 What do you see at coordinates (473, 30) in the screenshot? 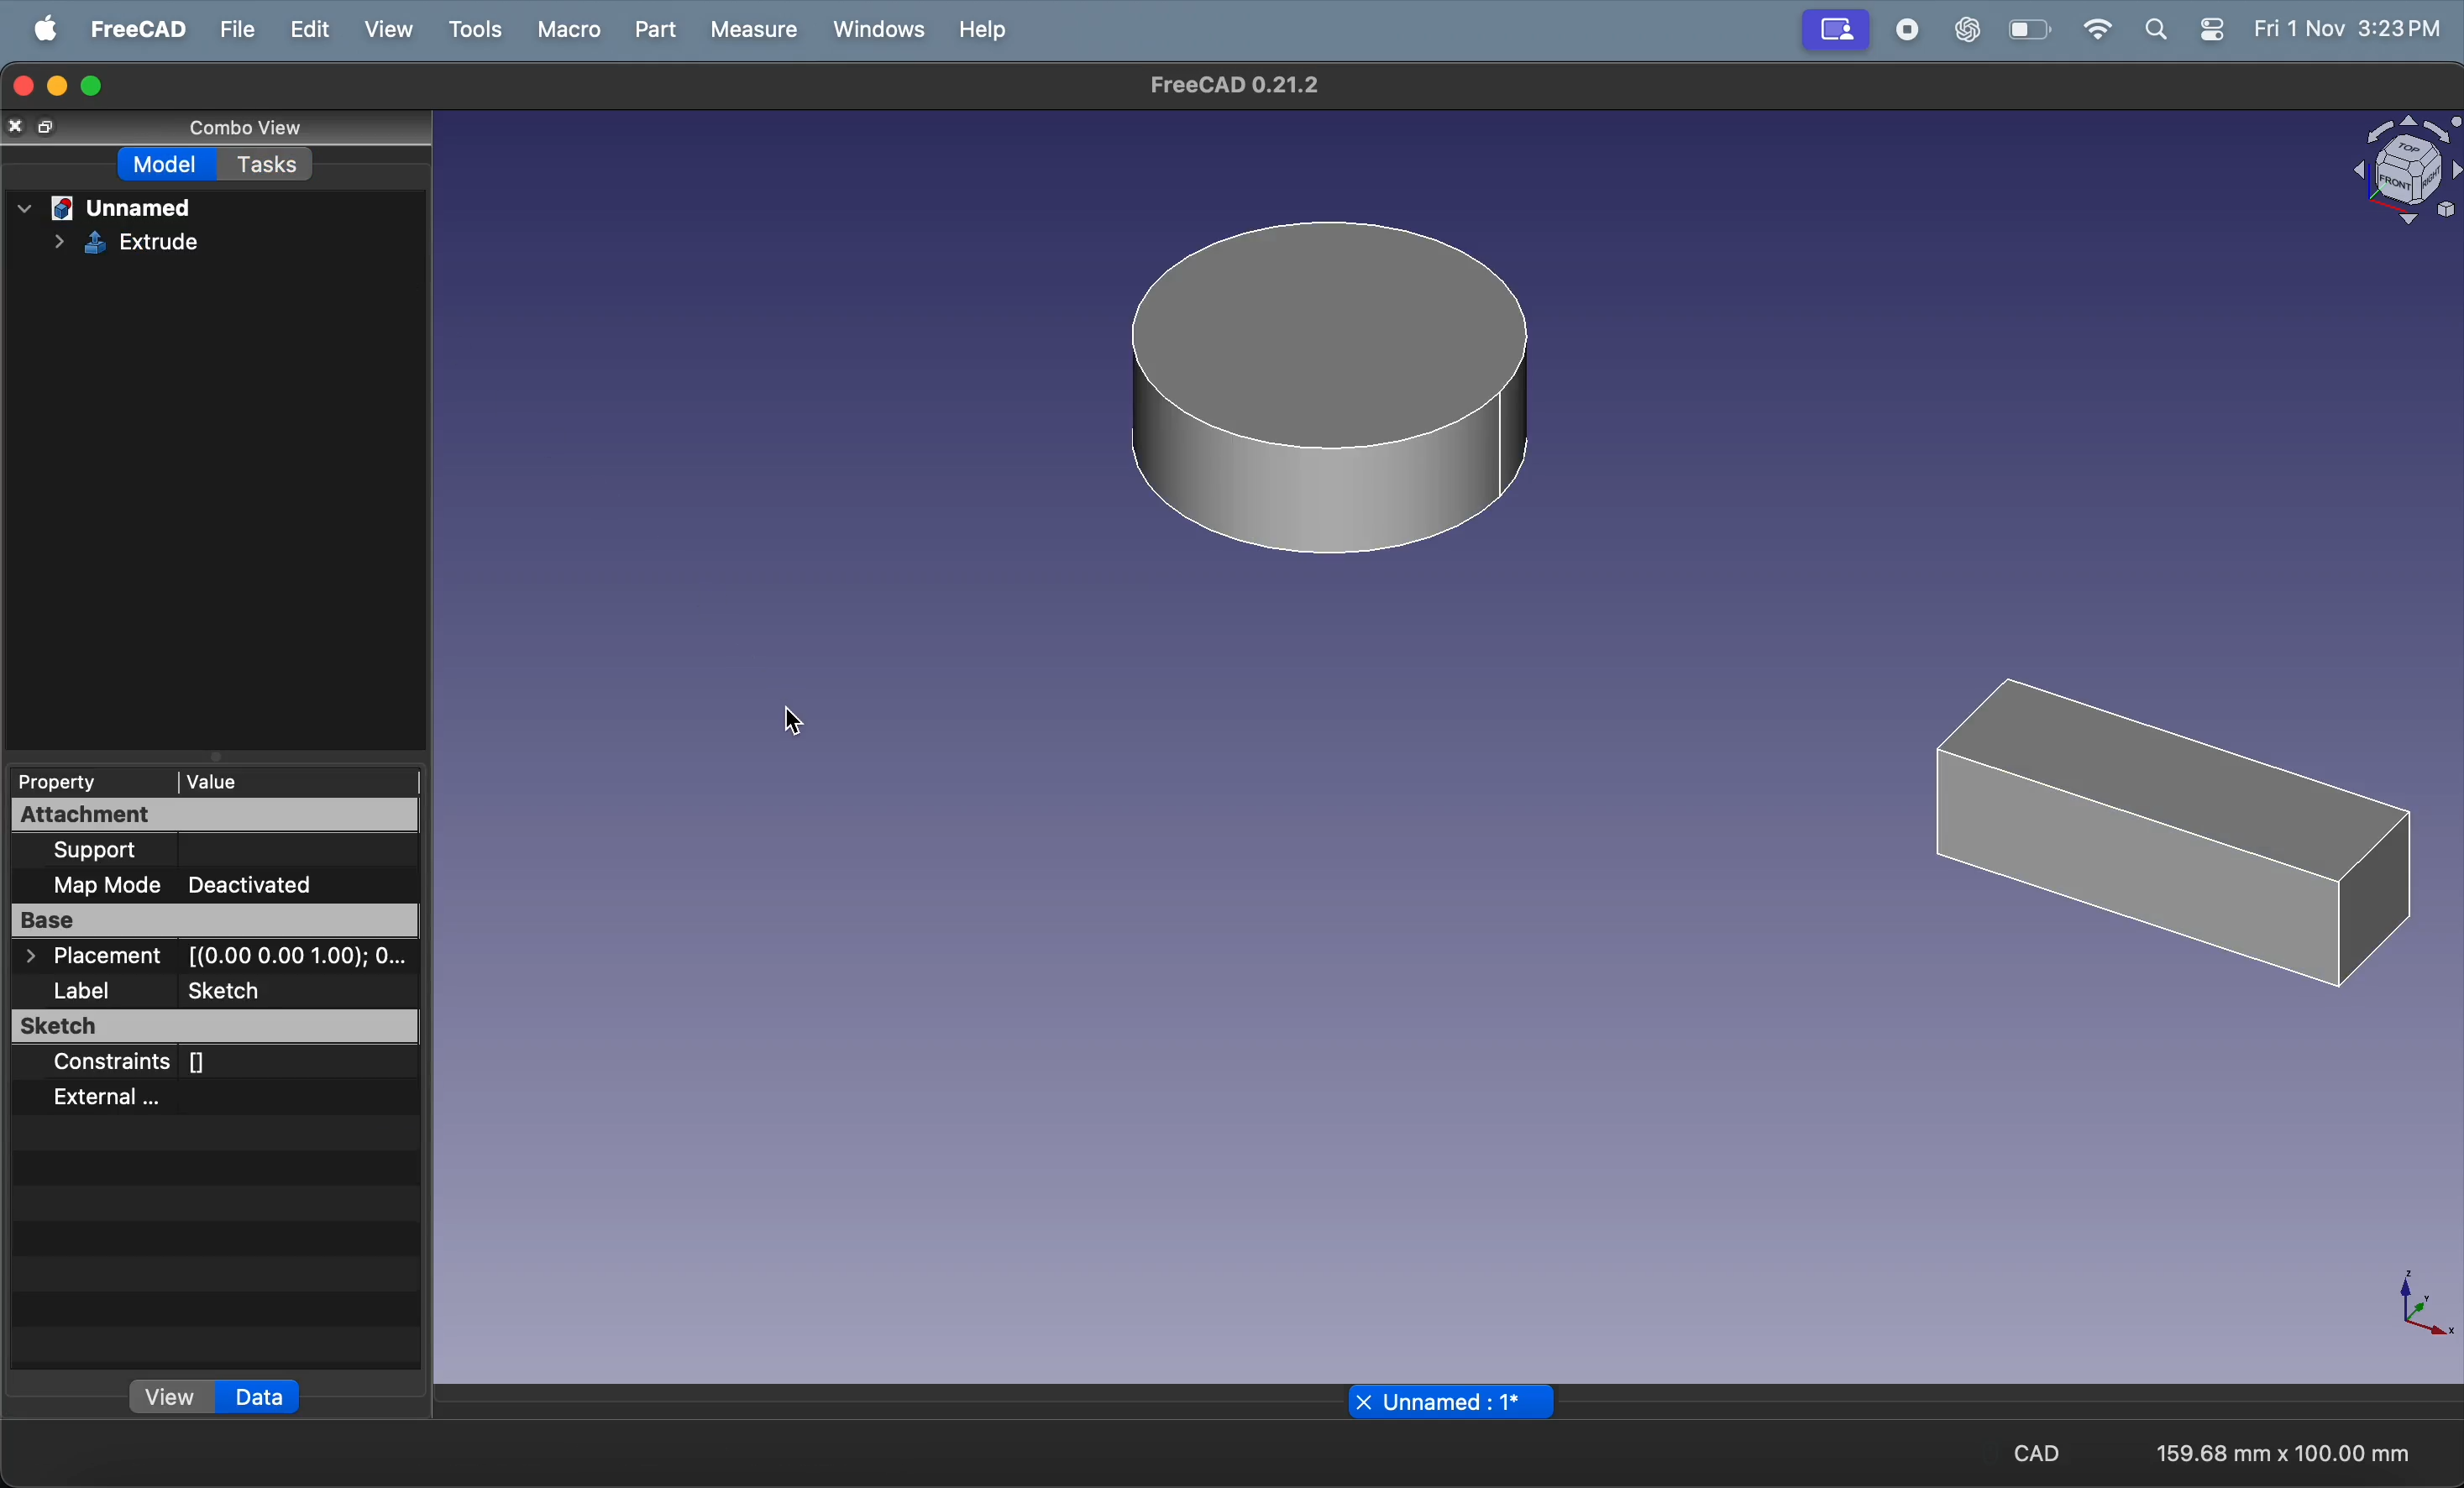
I see `Tools` at bounding box center [473, 30].